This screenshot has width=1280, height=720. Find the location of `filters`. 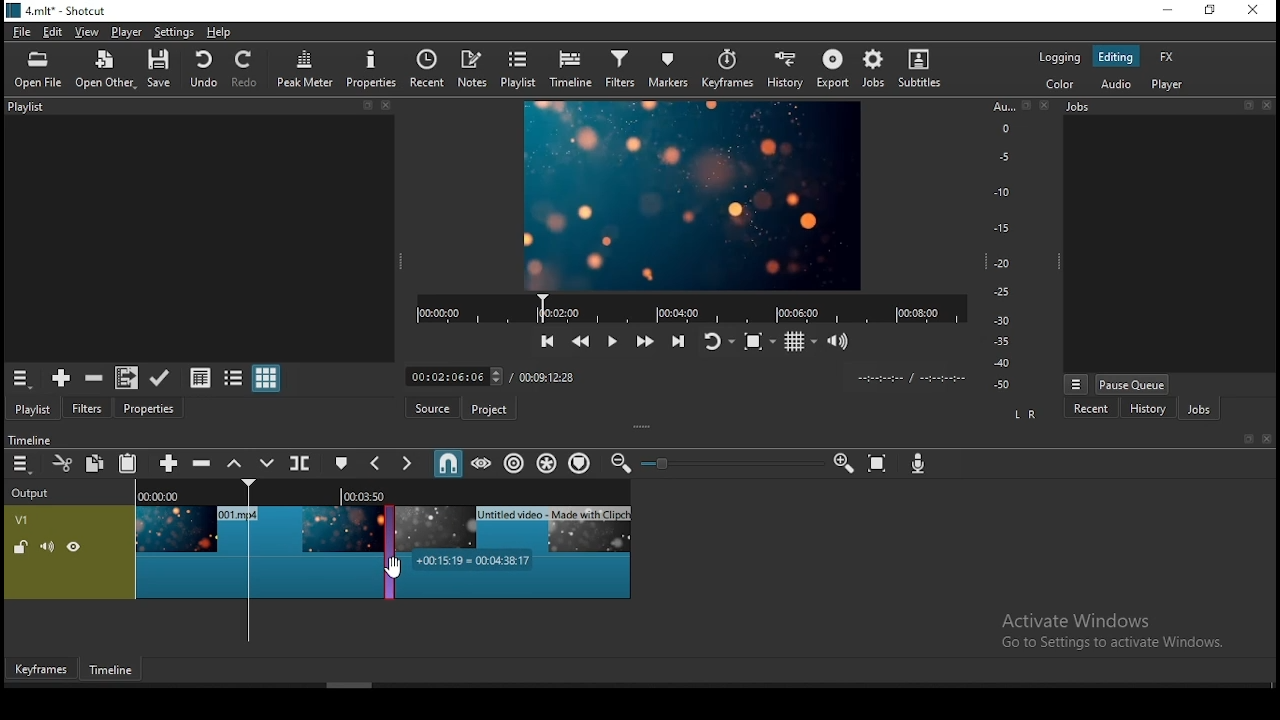

filters is located at coordinates (90, 406).